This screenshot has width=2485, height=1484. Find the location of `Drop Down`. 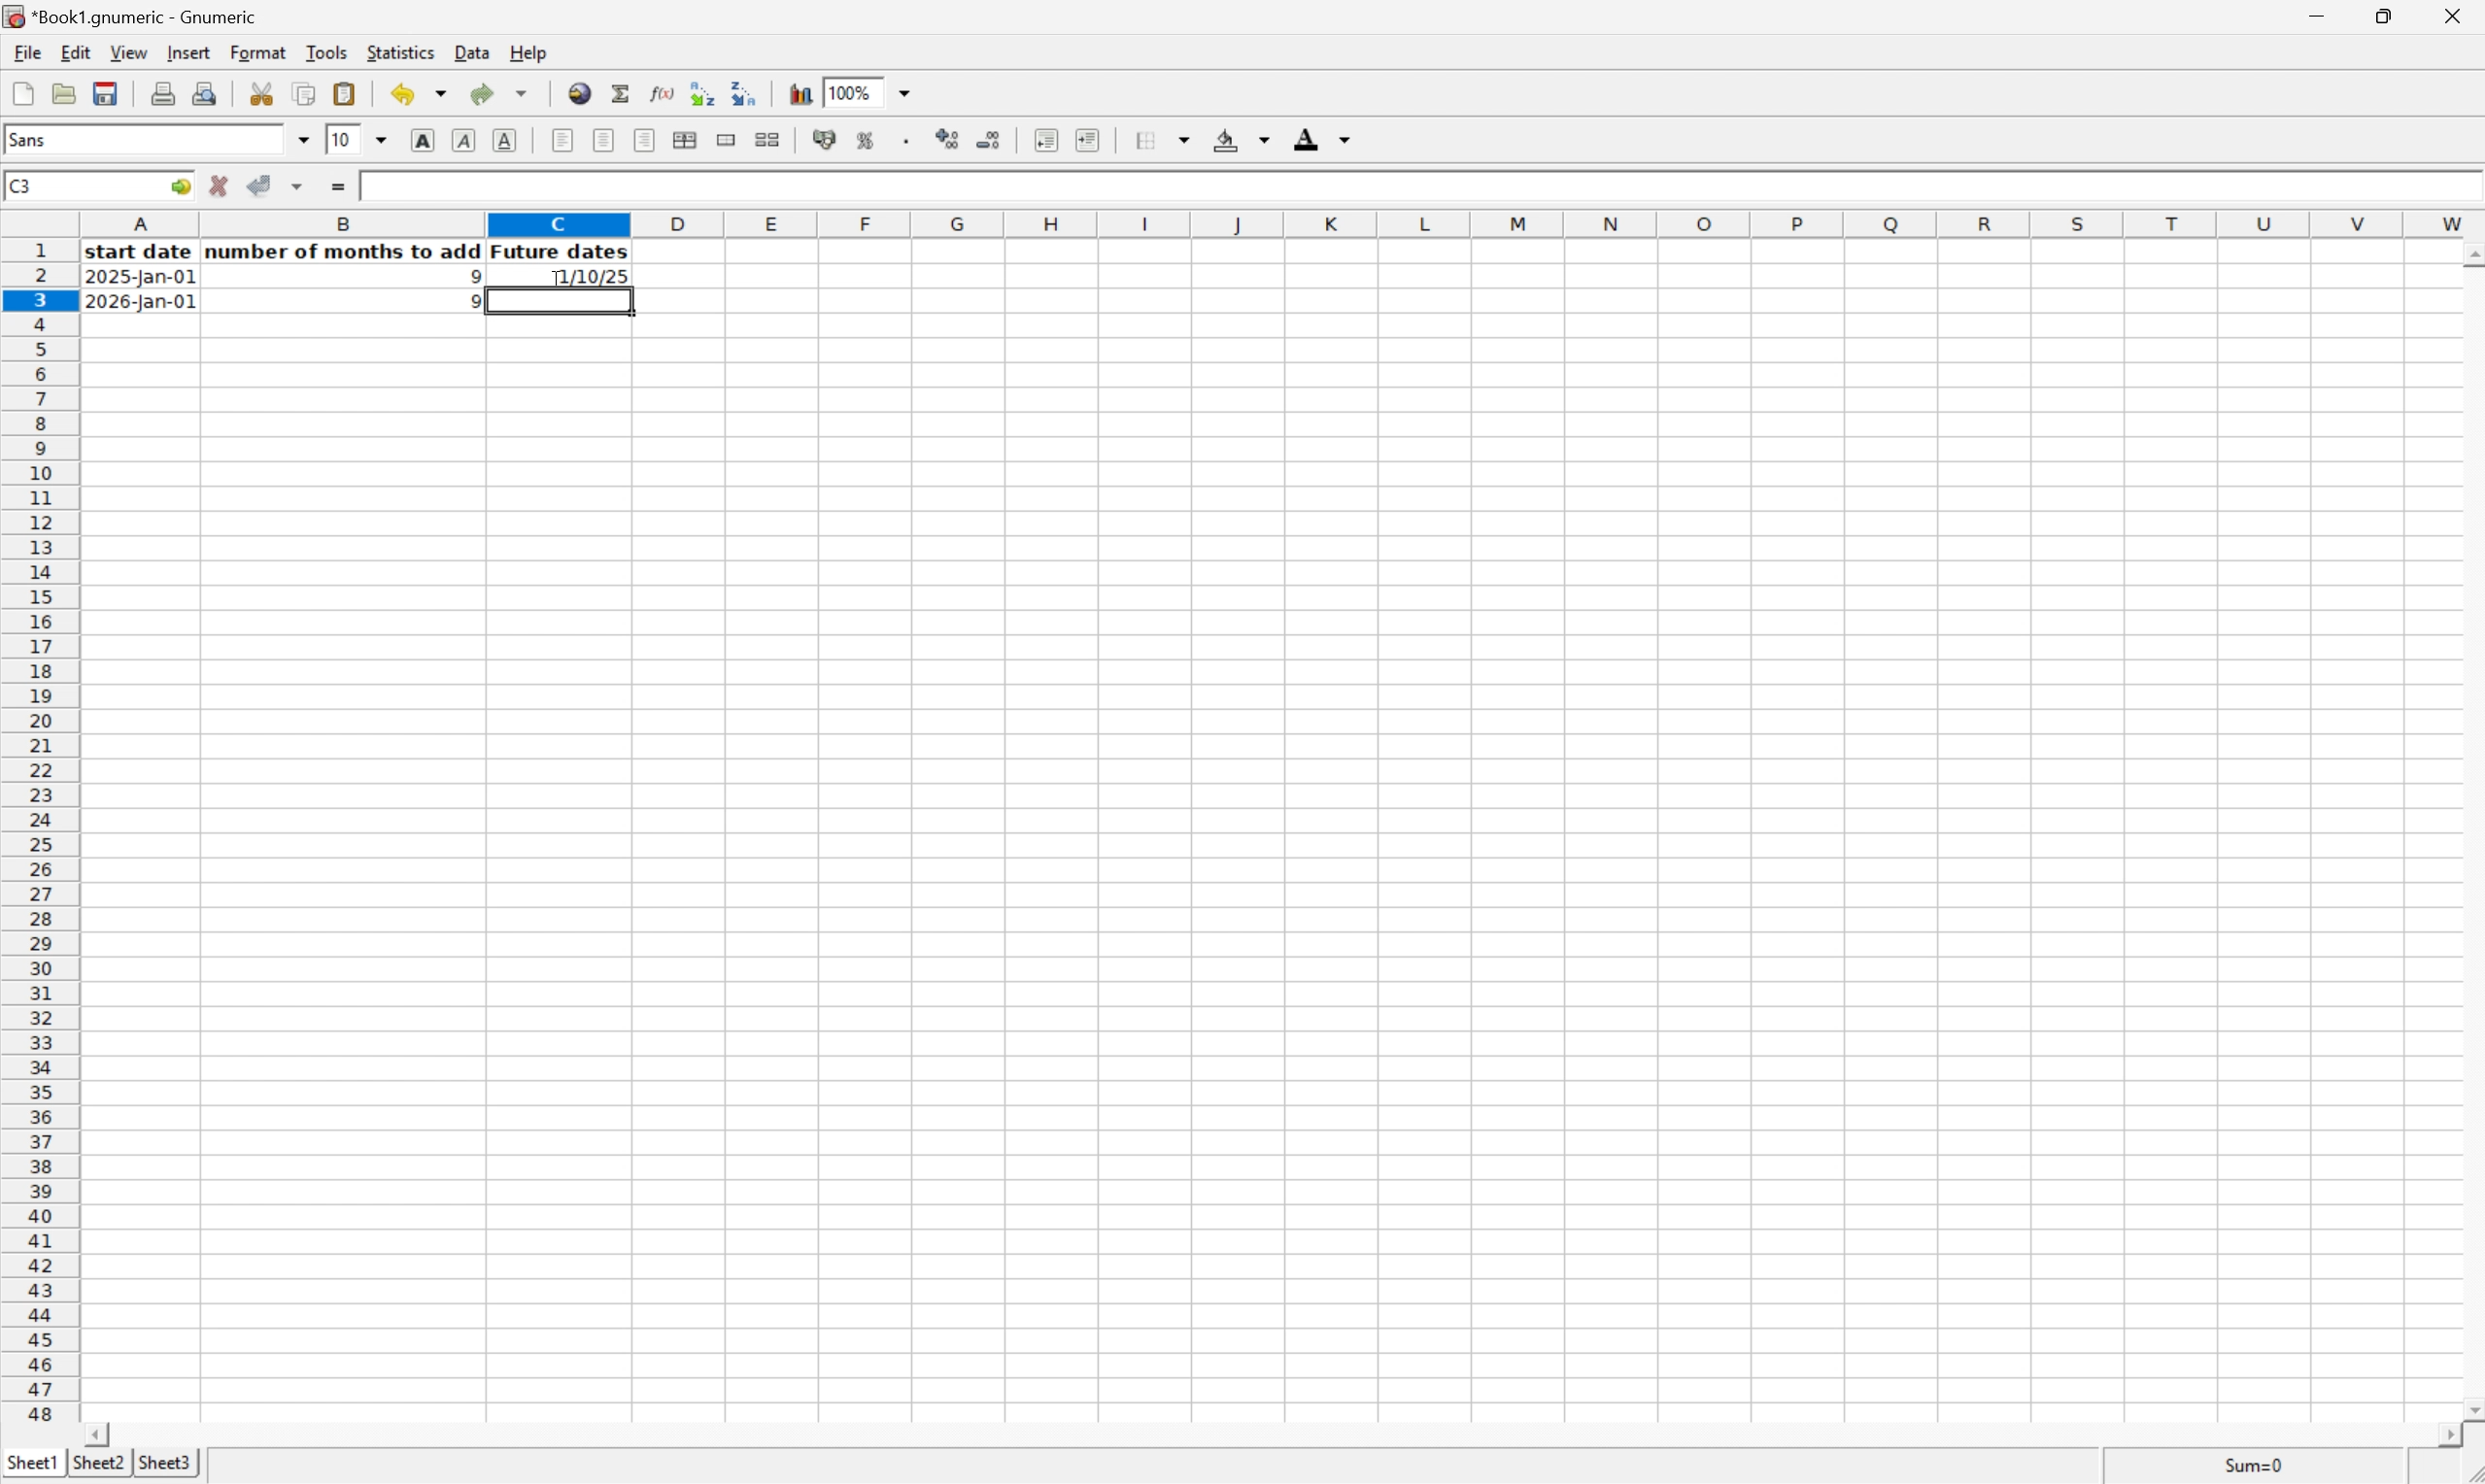

Drop Down is located at coordinates (382, 141).